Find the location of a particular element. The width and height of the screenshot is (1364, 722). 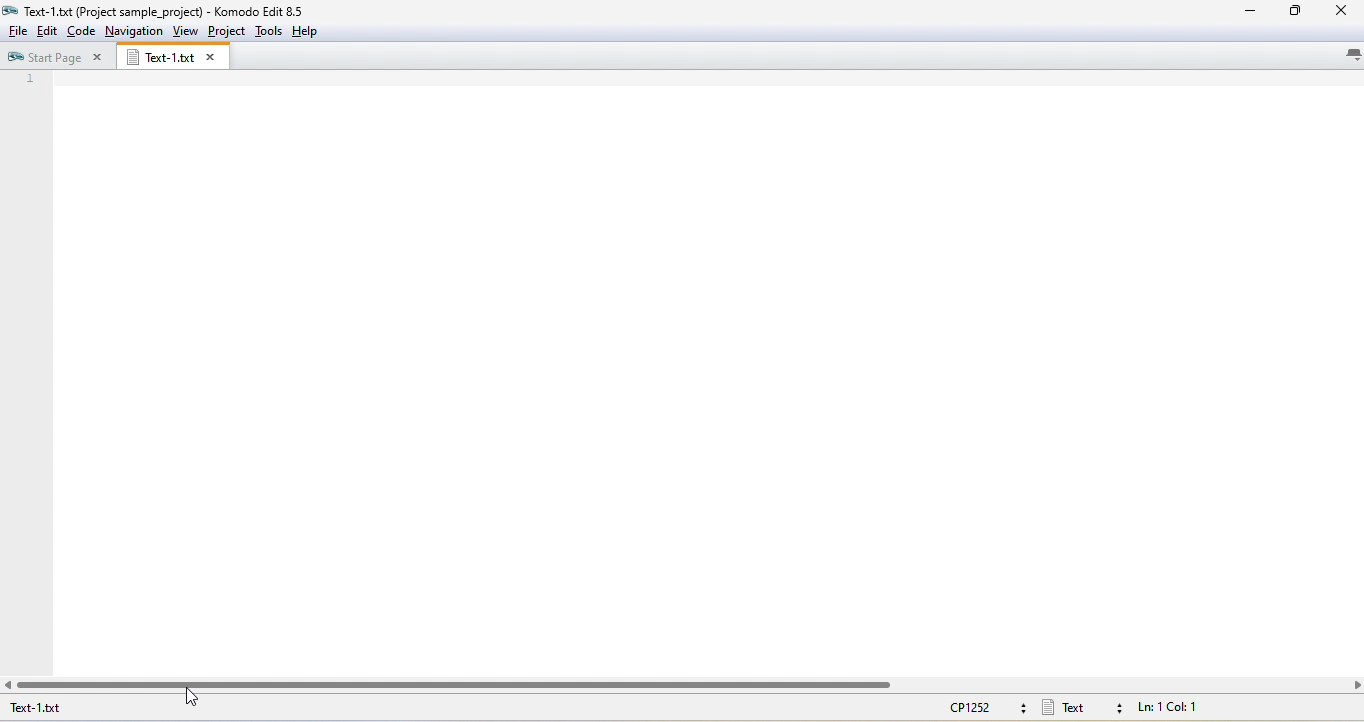

line numbers is located at coordinates (30, 136).